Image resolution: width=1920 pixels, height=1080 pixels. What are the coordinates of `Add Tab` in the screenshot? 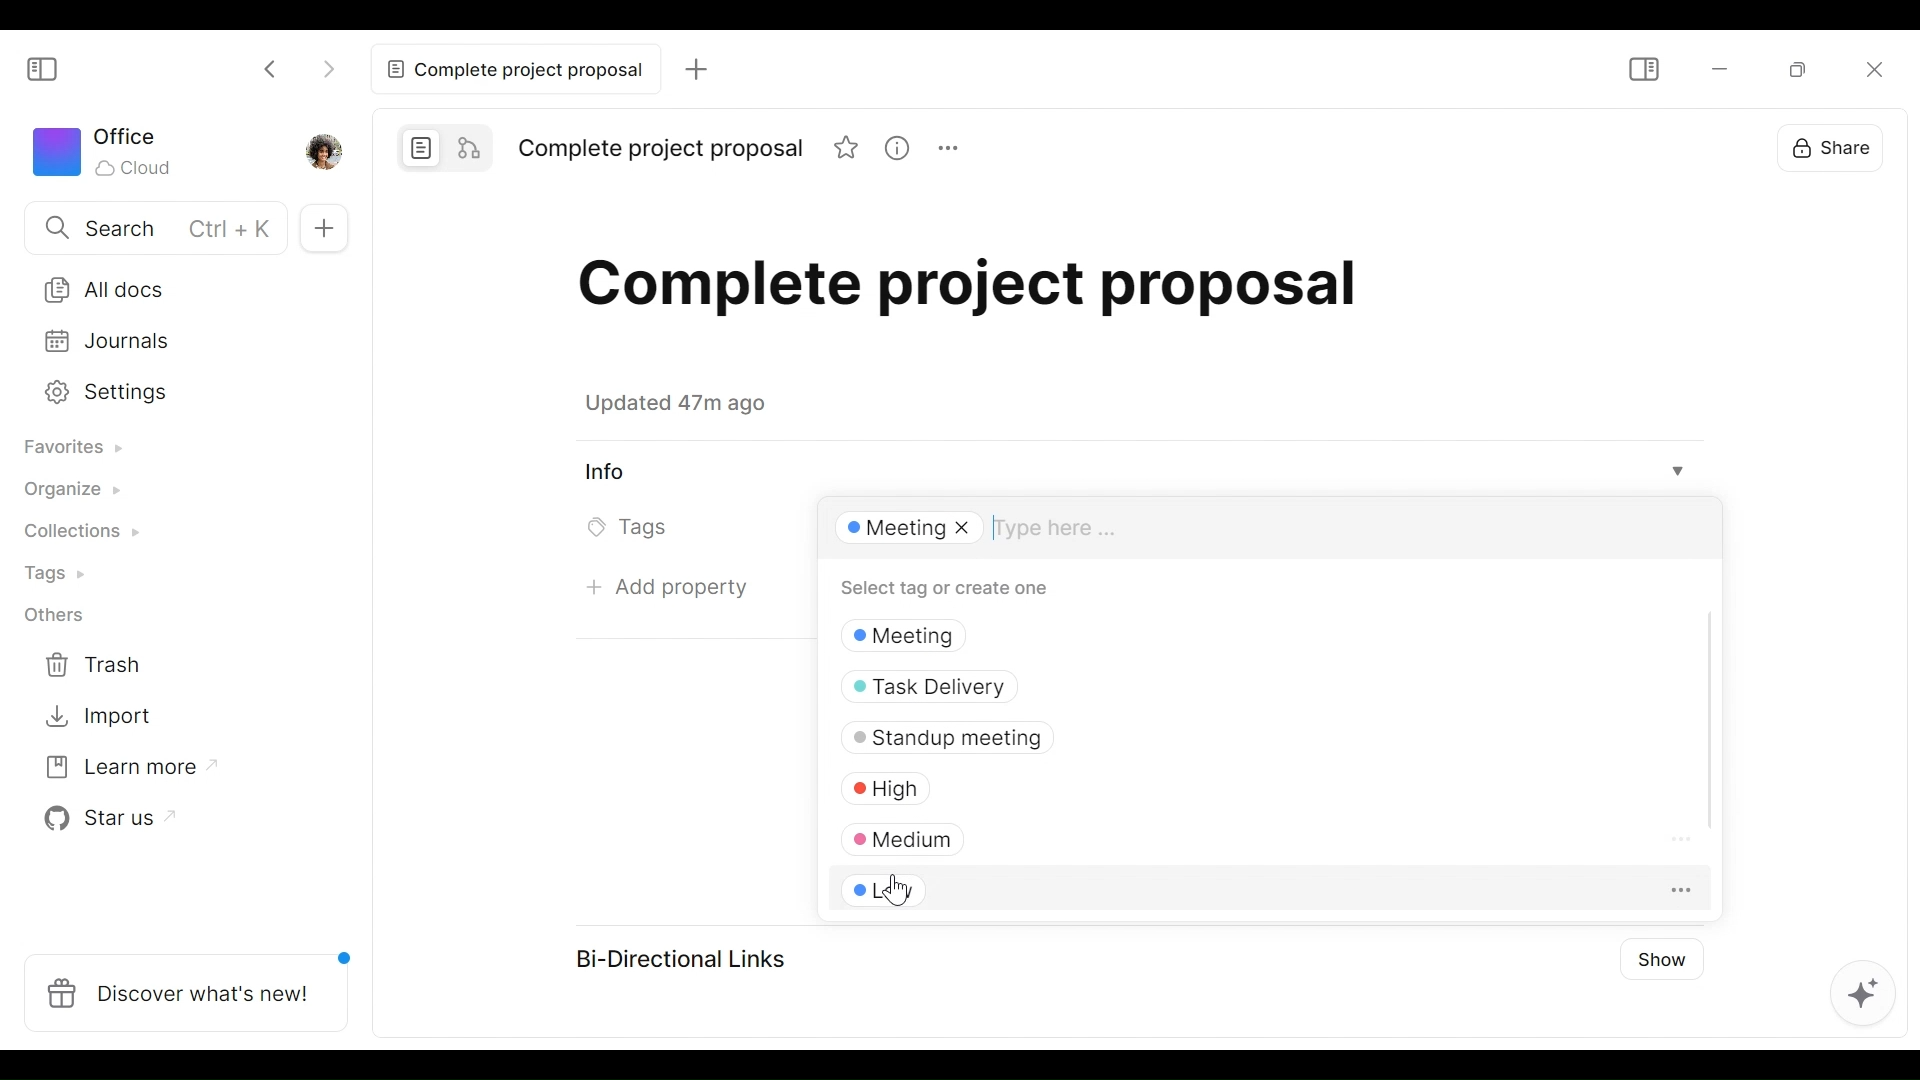 It's located at (325, 226).